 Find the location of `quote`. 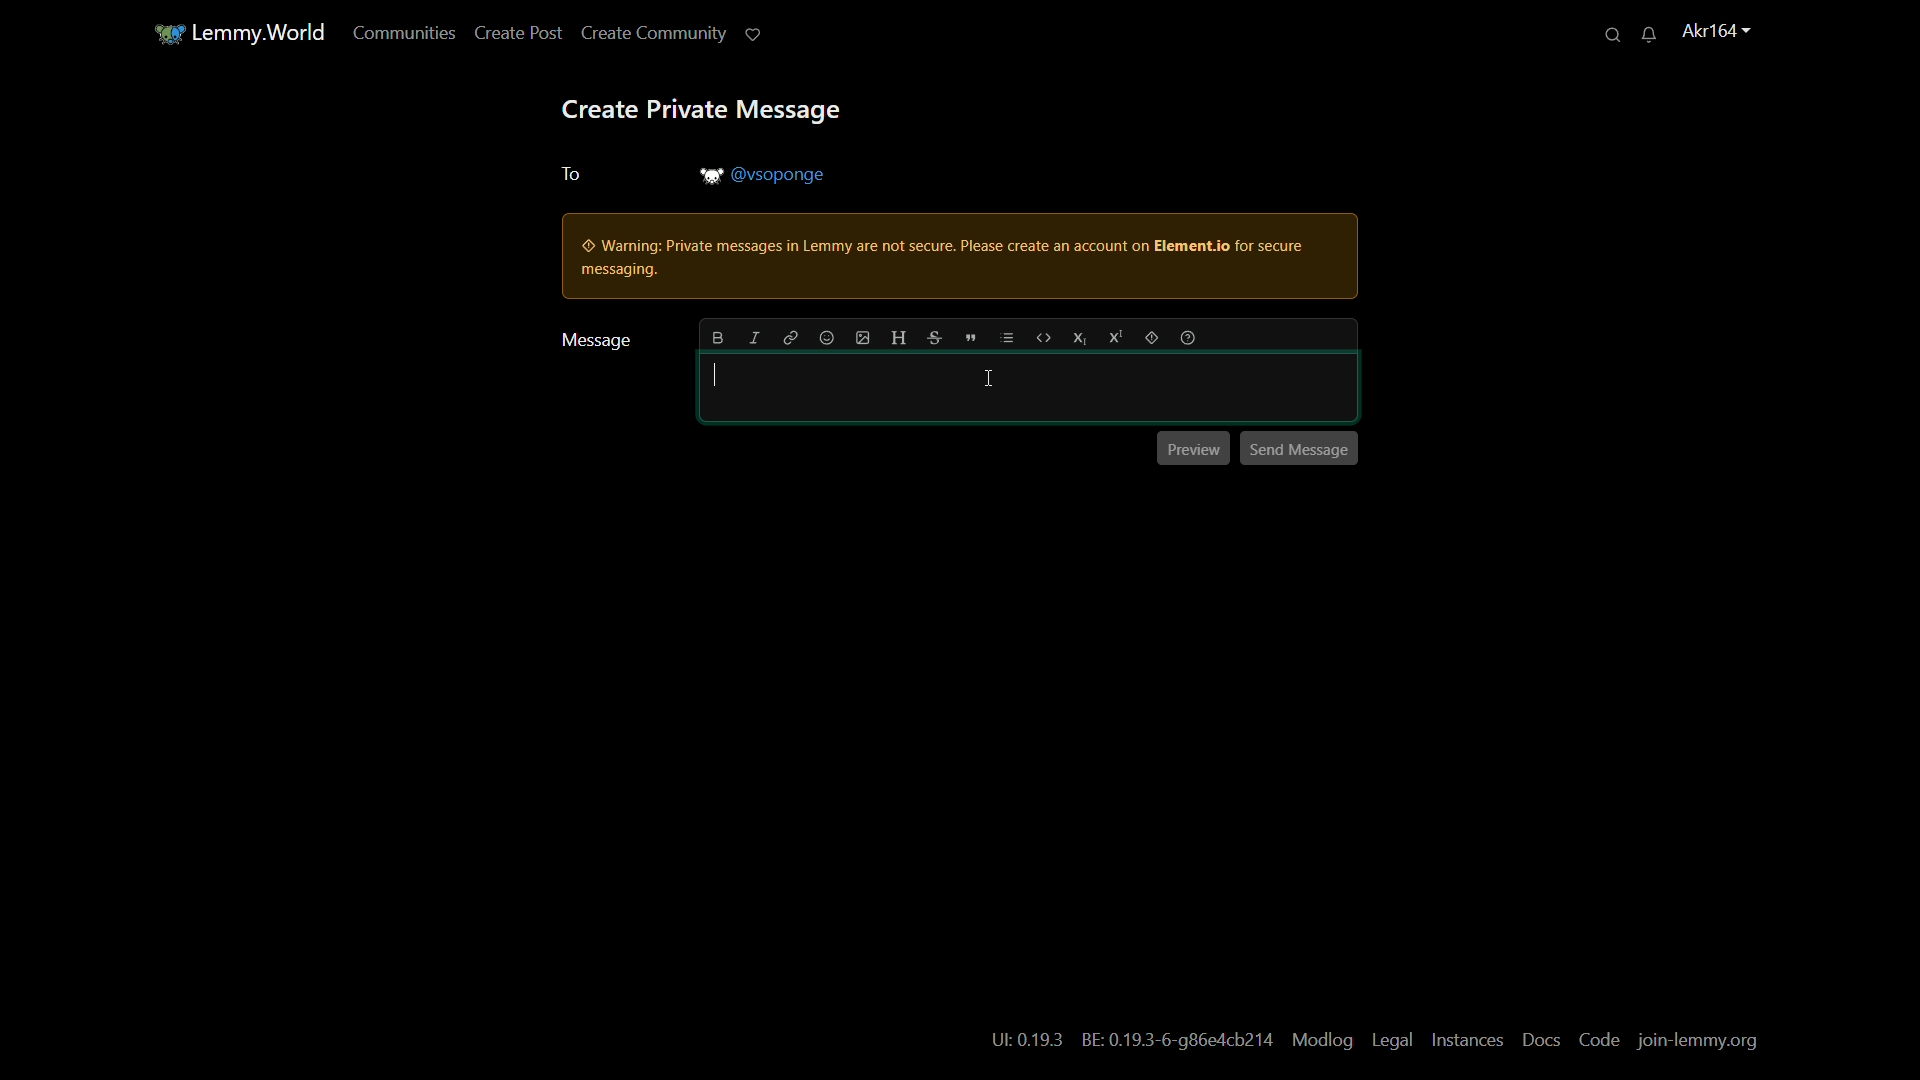

quote is located at coordinates (968, 338).